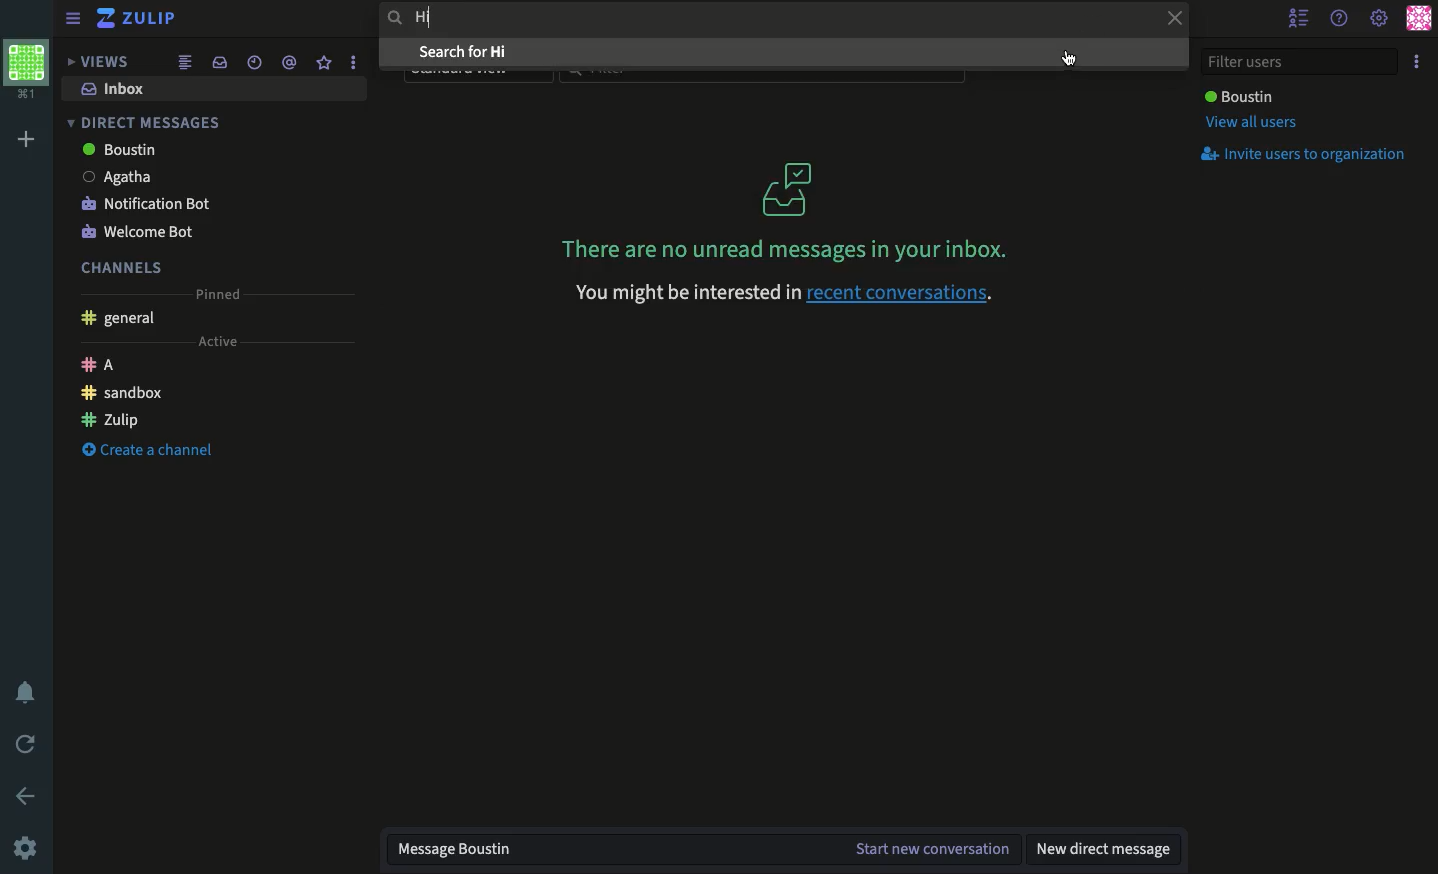 This screenshot has width=1438, height=874. Describe the element at coordinates (132, 177) in the screenshot. I see `agatha` at that location.